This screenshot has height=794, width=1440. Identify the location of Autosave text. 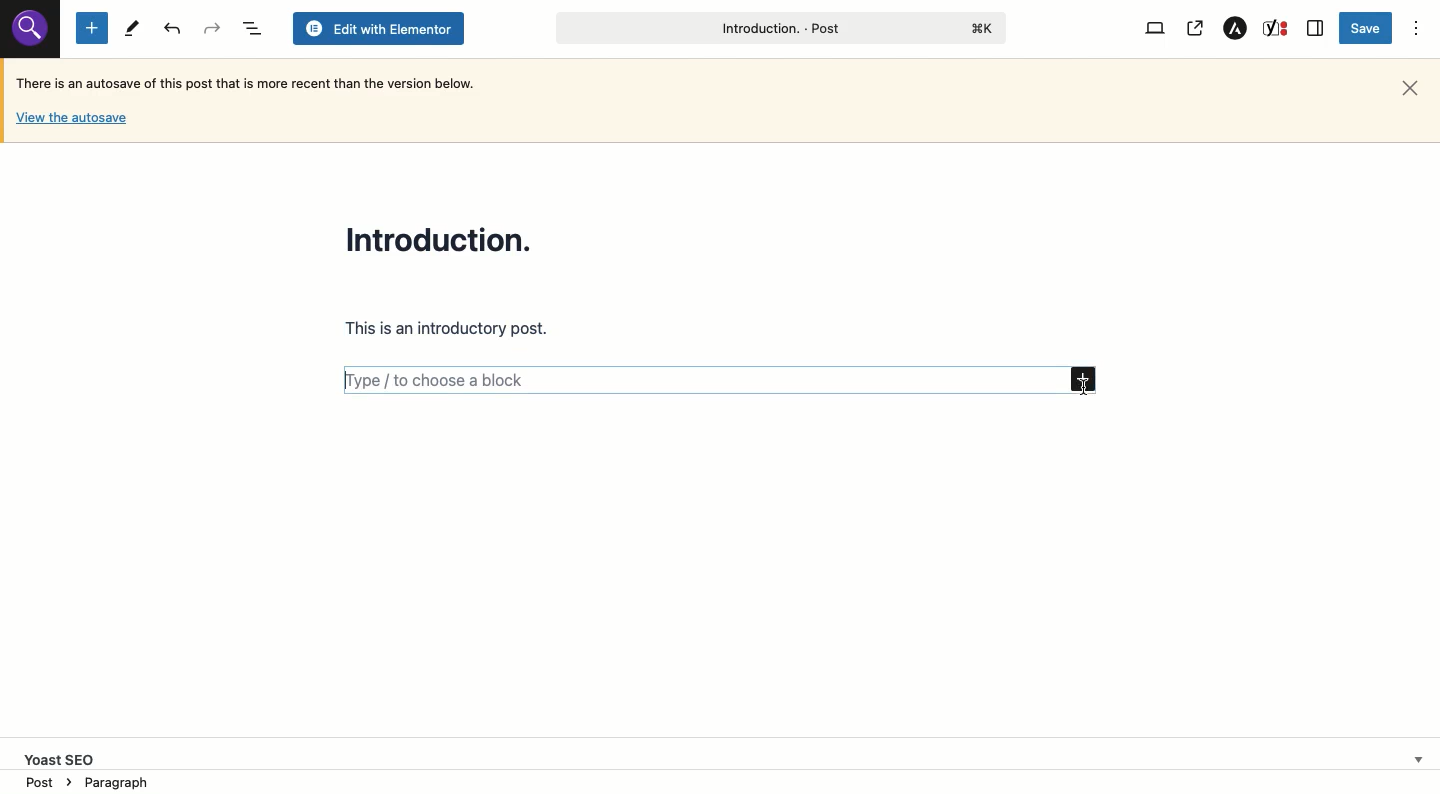
(252, 82).